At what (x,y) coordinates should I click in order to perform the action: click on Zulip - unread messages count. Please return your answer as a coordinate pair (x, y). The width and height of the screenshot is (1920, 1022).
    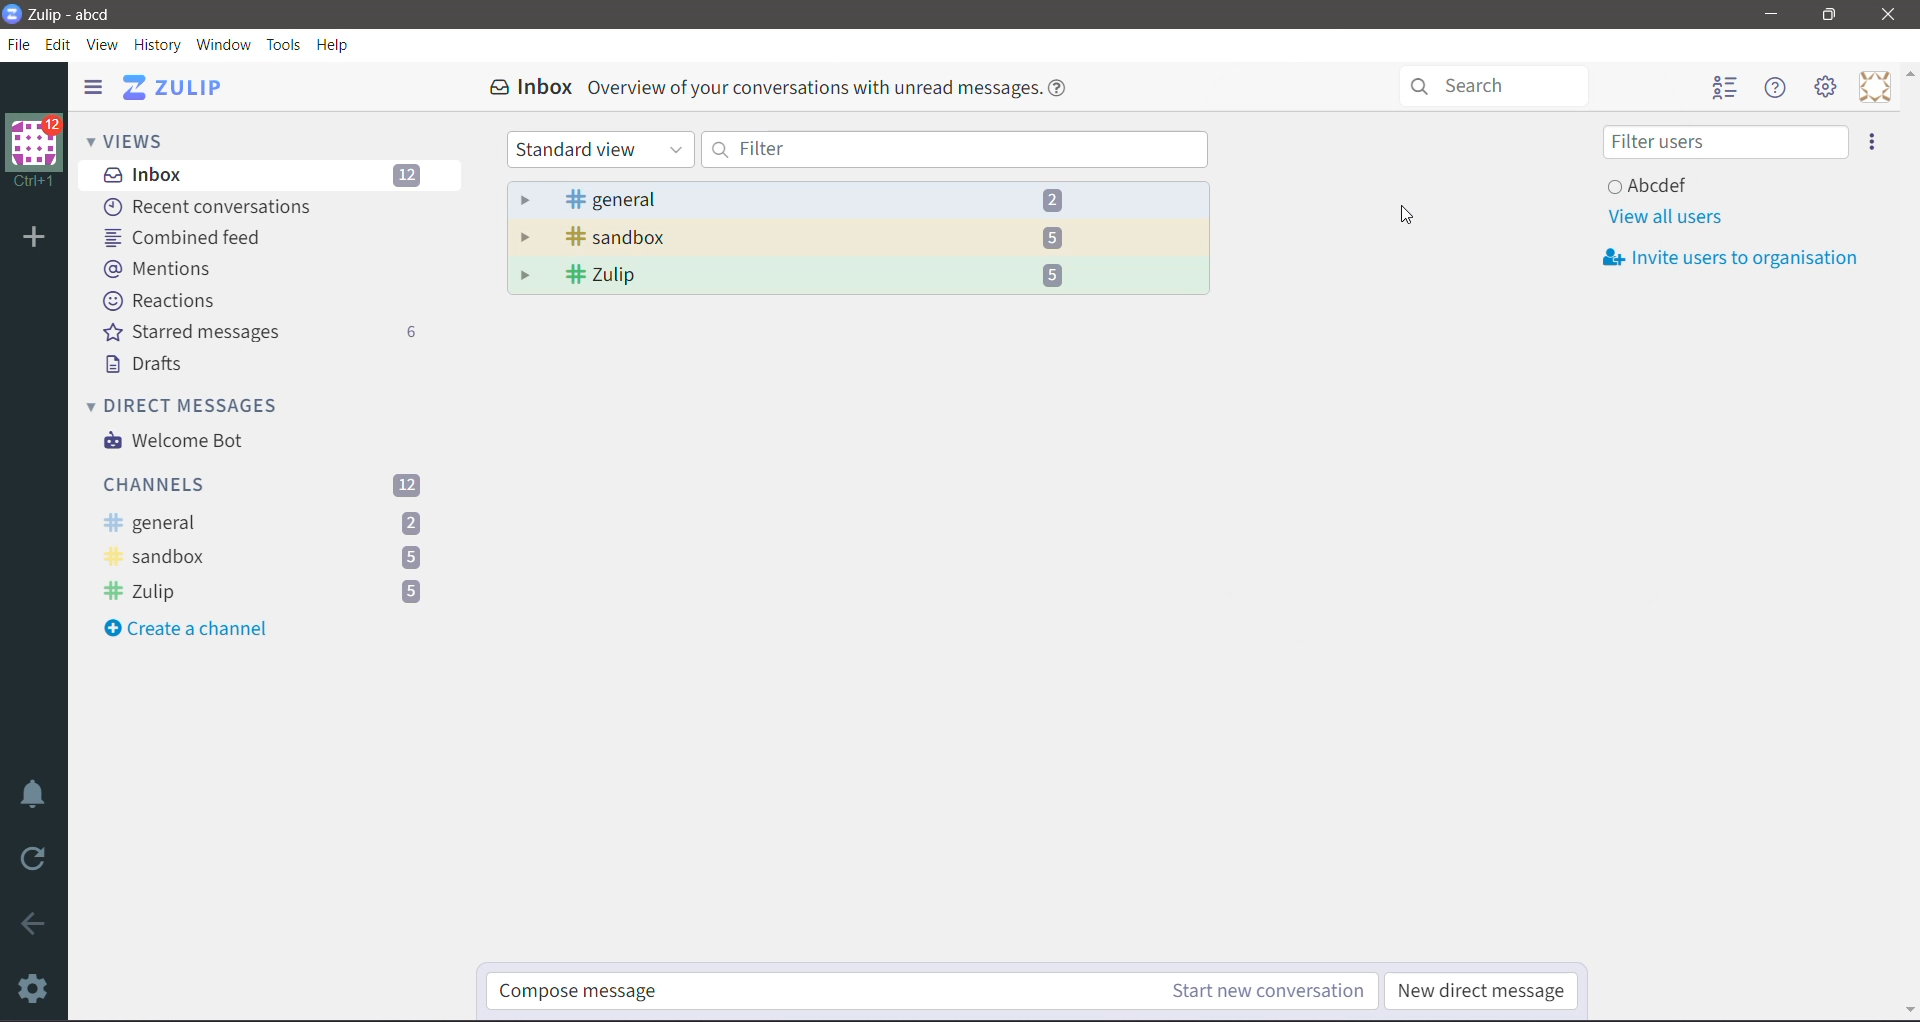
    Looking at the image, I should click on (266, 591).